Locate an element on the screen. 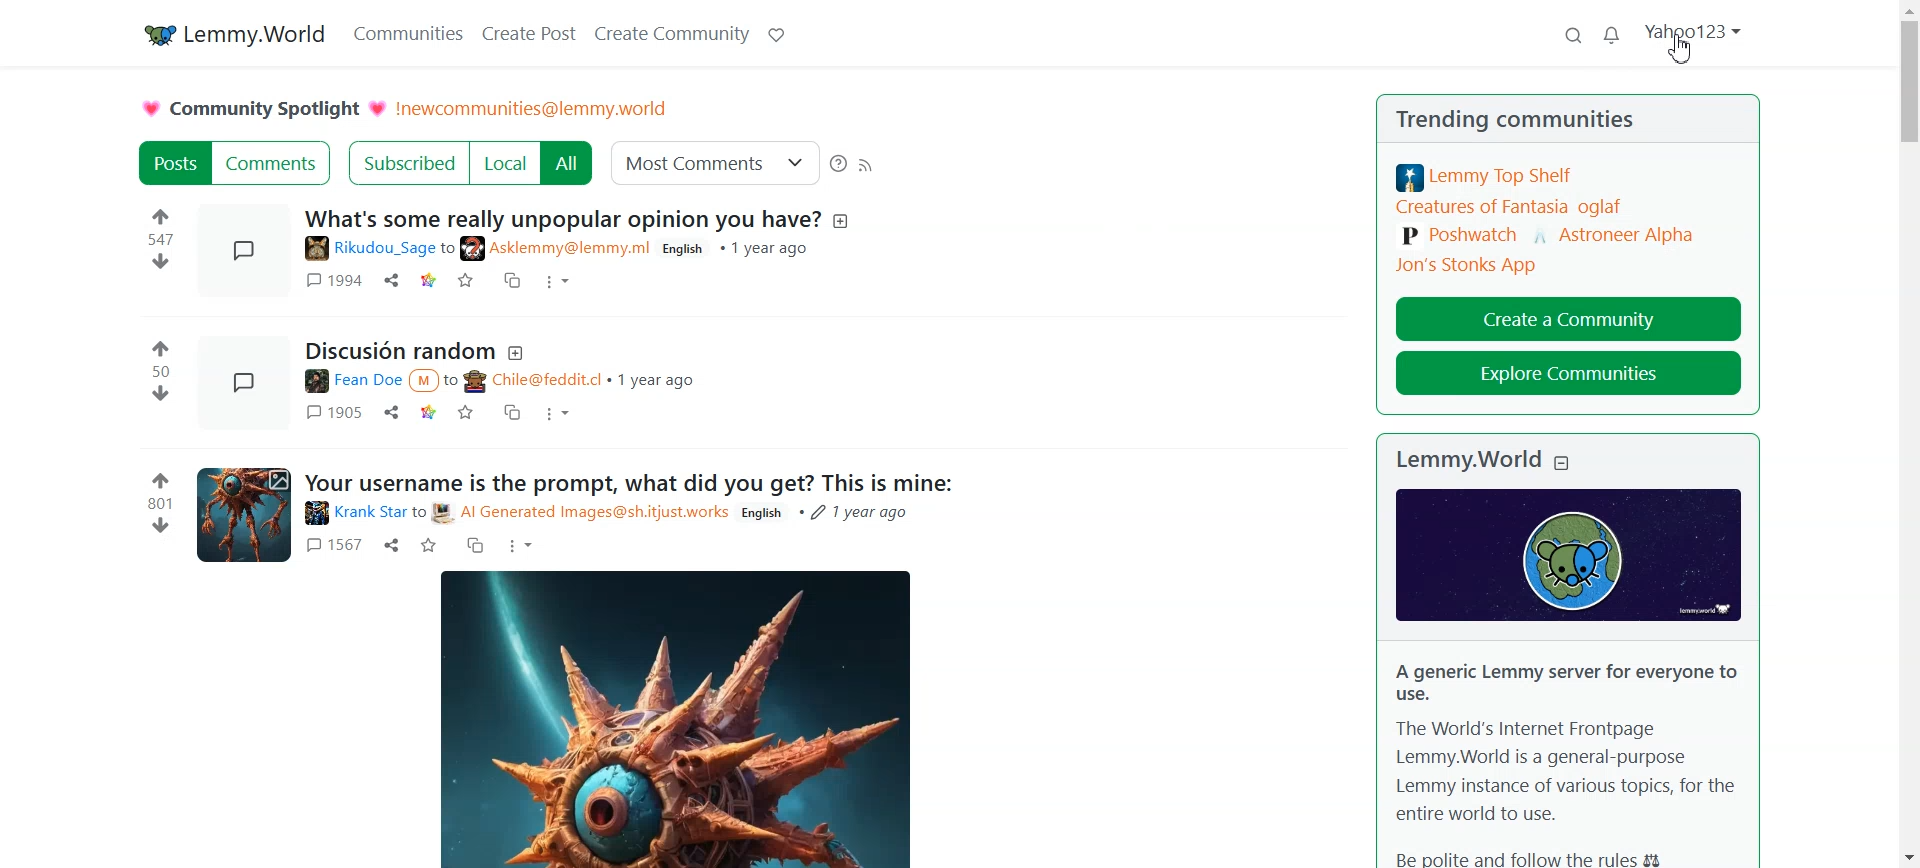 This screenshot has height=868, width=1920. more actions is located at coordinates (522, 546).